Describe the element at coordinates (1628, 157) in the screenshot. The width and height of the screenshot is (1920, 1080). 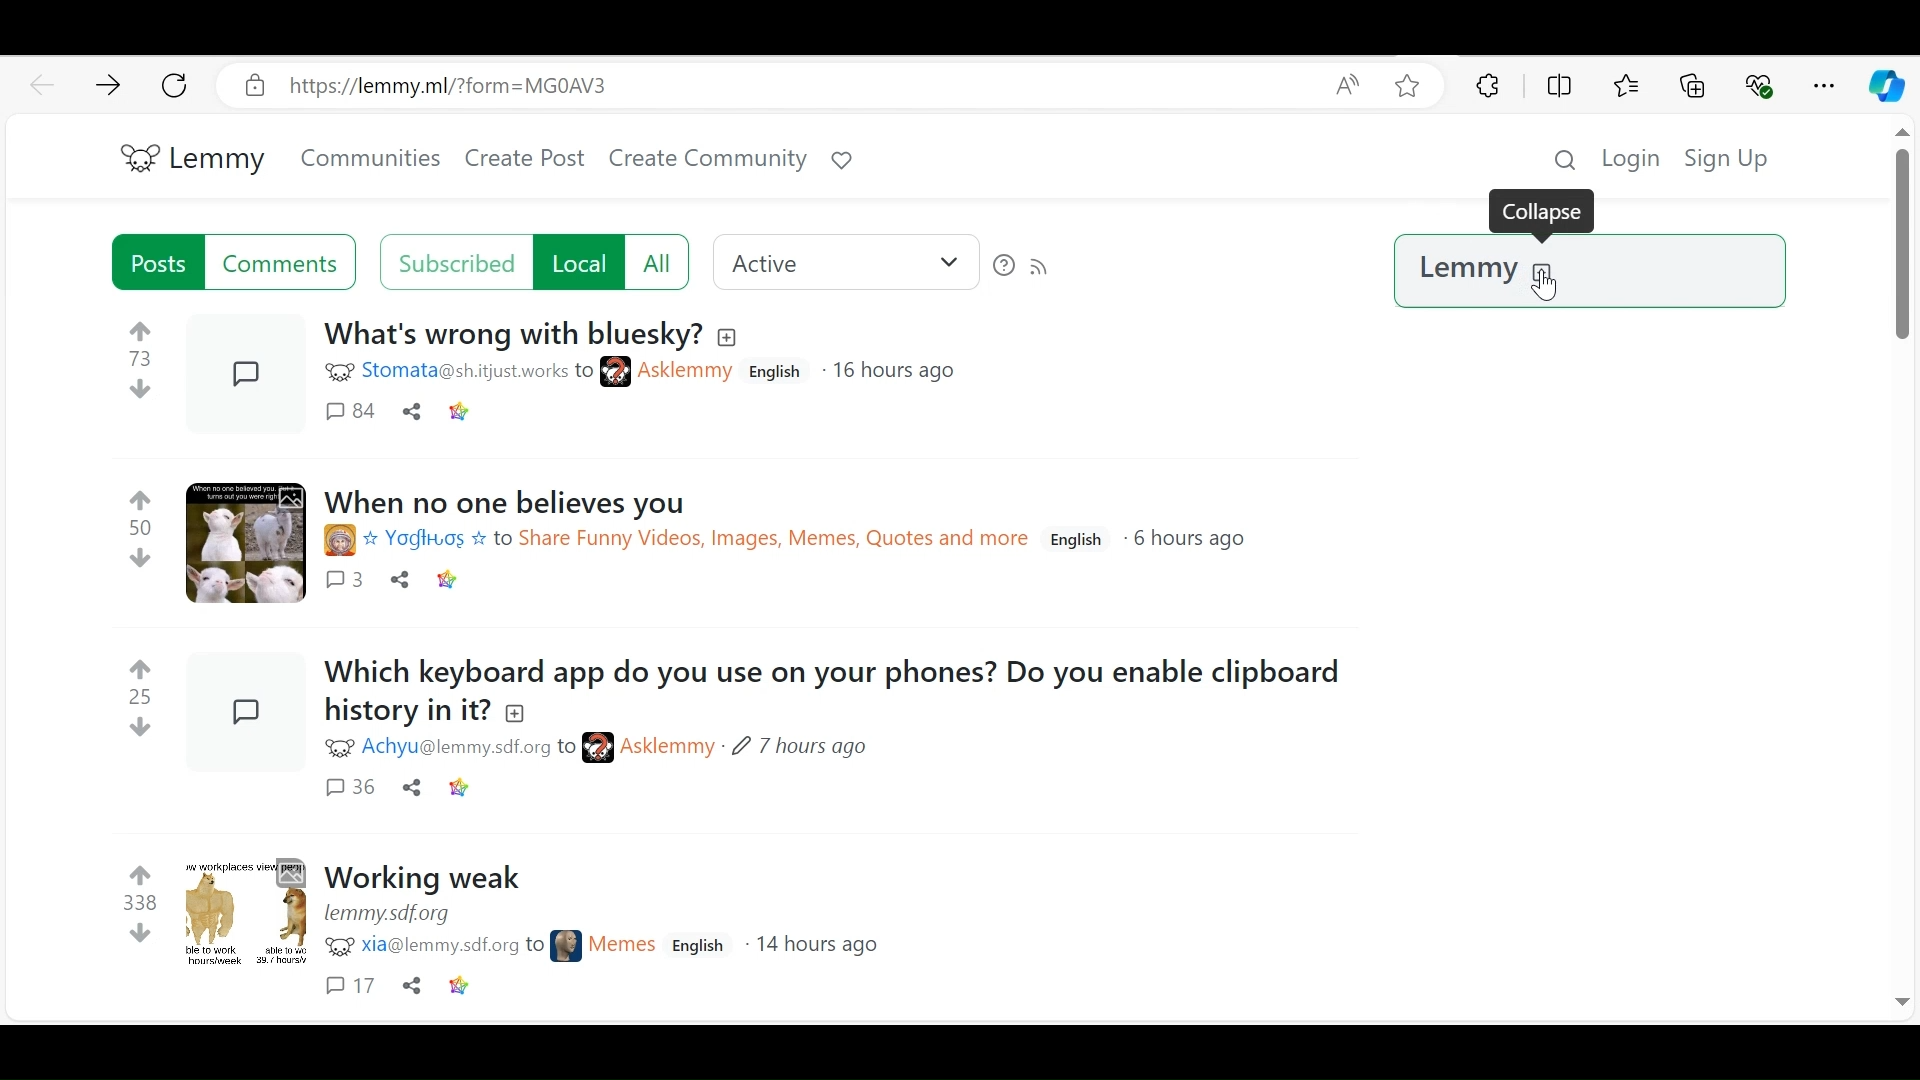
I see `login` at that location.